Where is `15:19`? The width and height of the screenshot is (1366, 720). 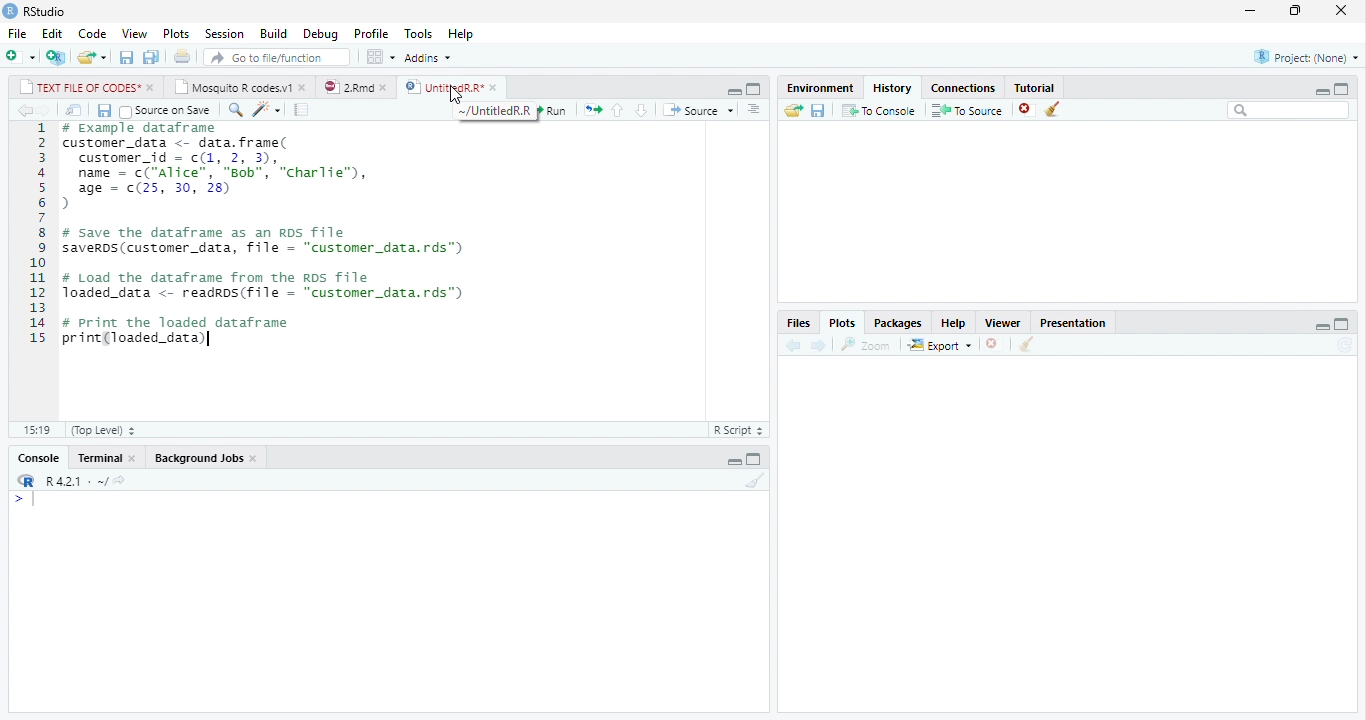
15:19 is located at coordinates (39, 430).